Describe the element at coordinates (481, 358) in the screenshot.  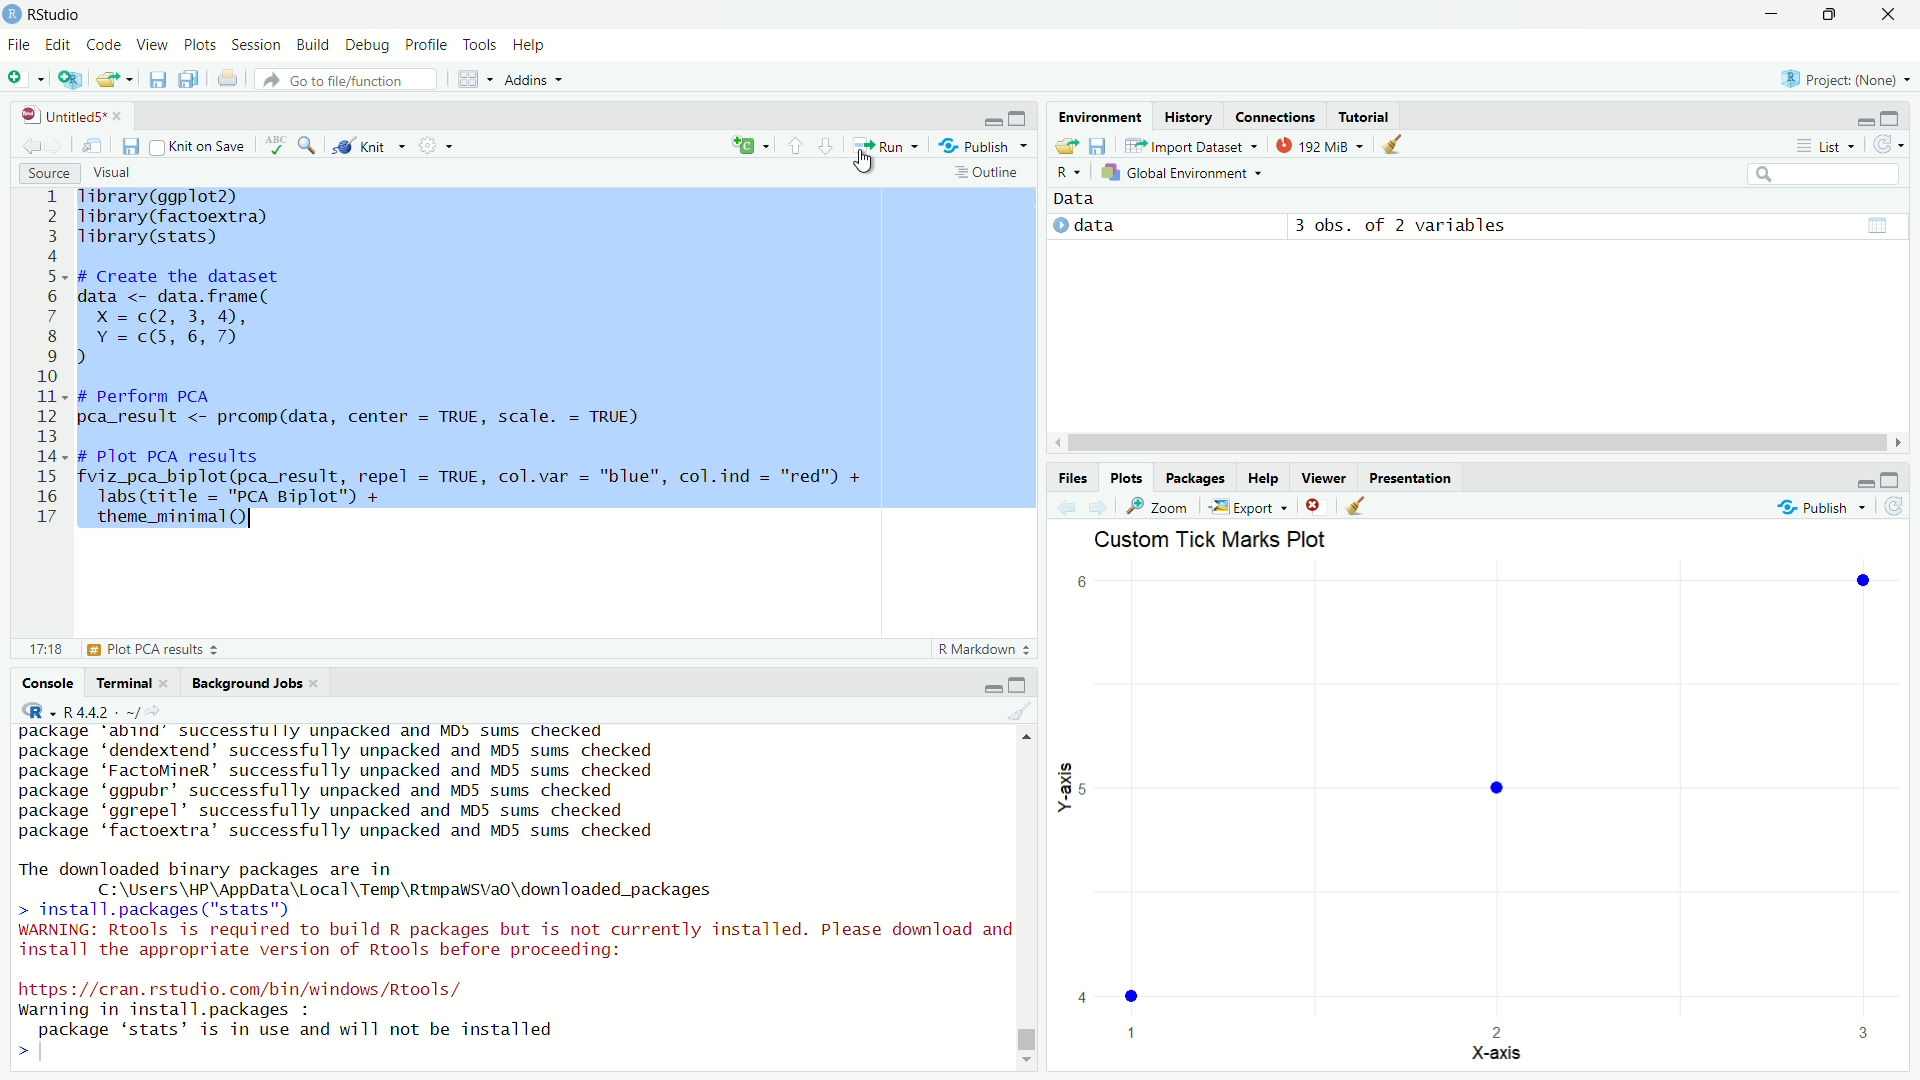
I see `Tibrary(ggplot2)
Tibrary(factoextra)
Tibrary(stats)
# Create the dataset
data <- data. frame(
X =c(2, 3, 4,
Y=c(5,6,7)
)
# perform PCA I
pca_result <- prcomp(data, center = TRUE, scale. = TRUE)
# Plot PCA results|
fviz_pca_biplot(pca_result, repel = TRUE, col.var = "blue", col.ind = "red") +
labs (title = "PCA Biplot") +
theme_minimal()` at that location.